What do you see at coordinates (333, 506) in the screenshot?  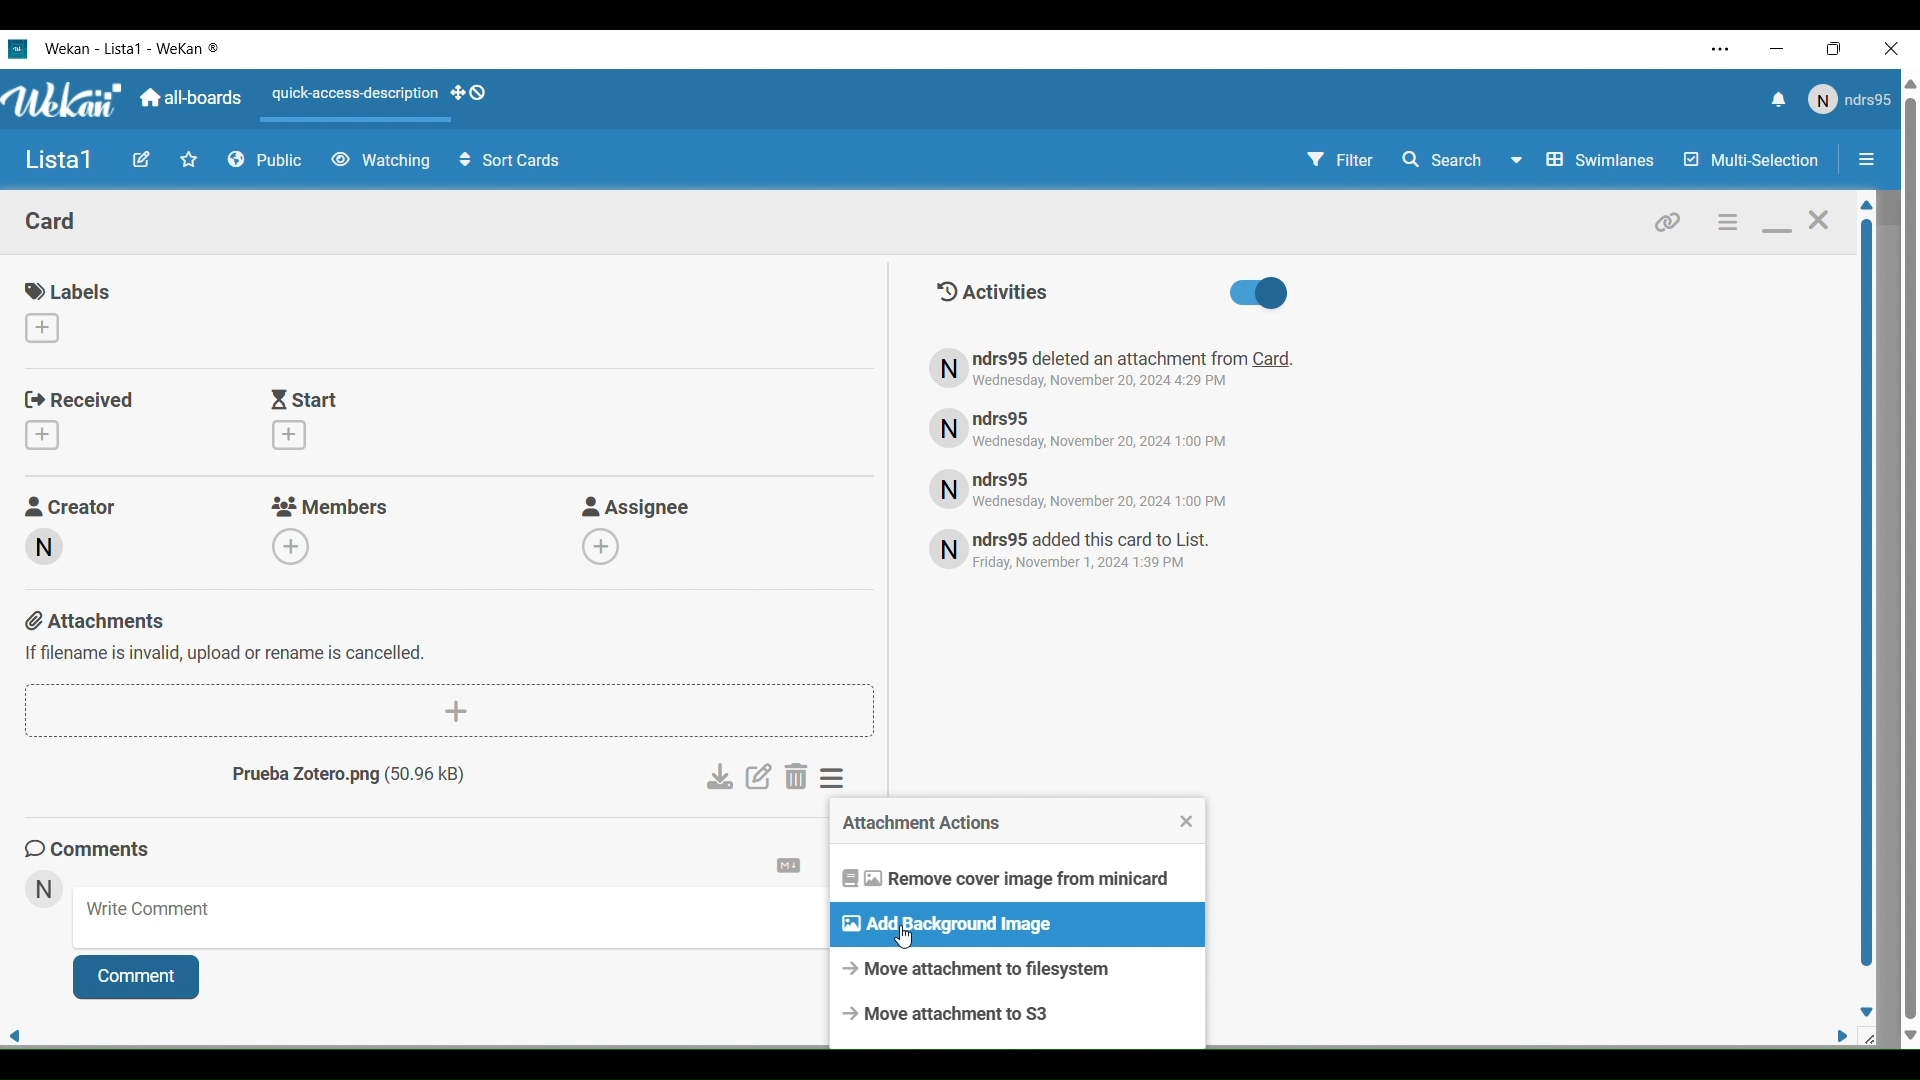 I see `Members` at bounding box center [333, 506].